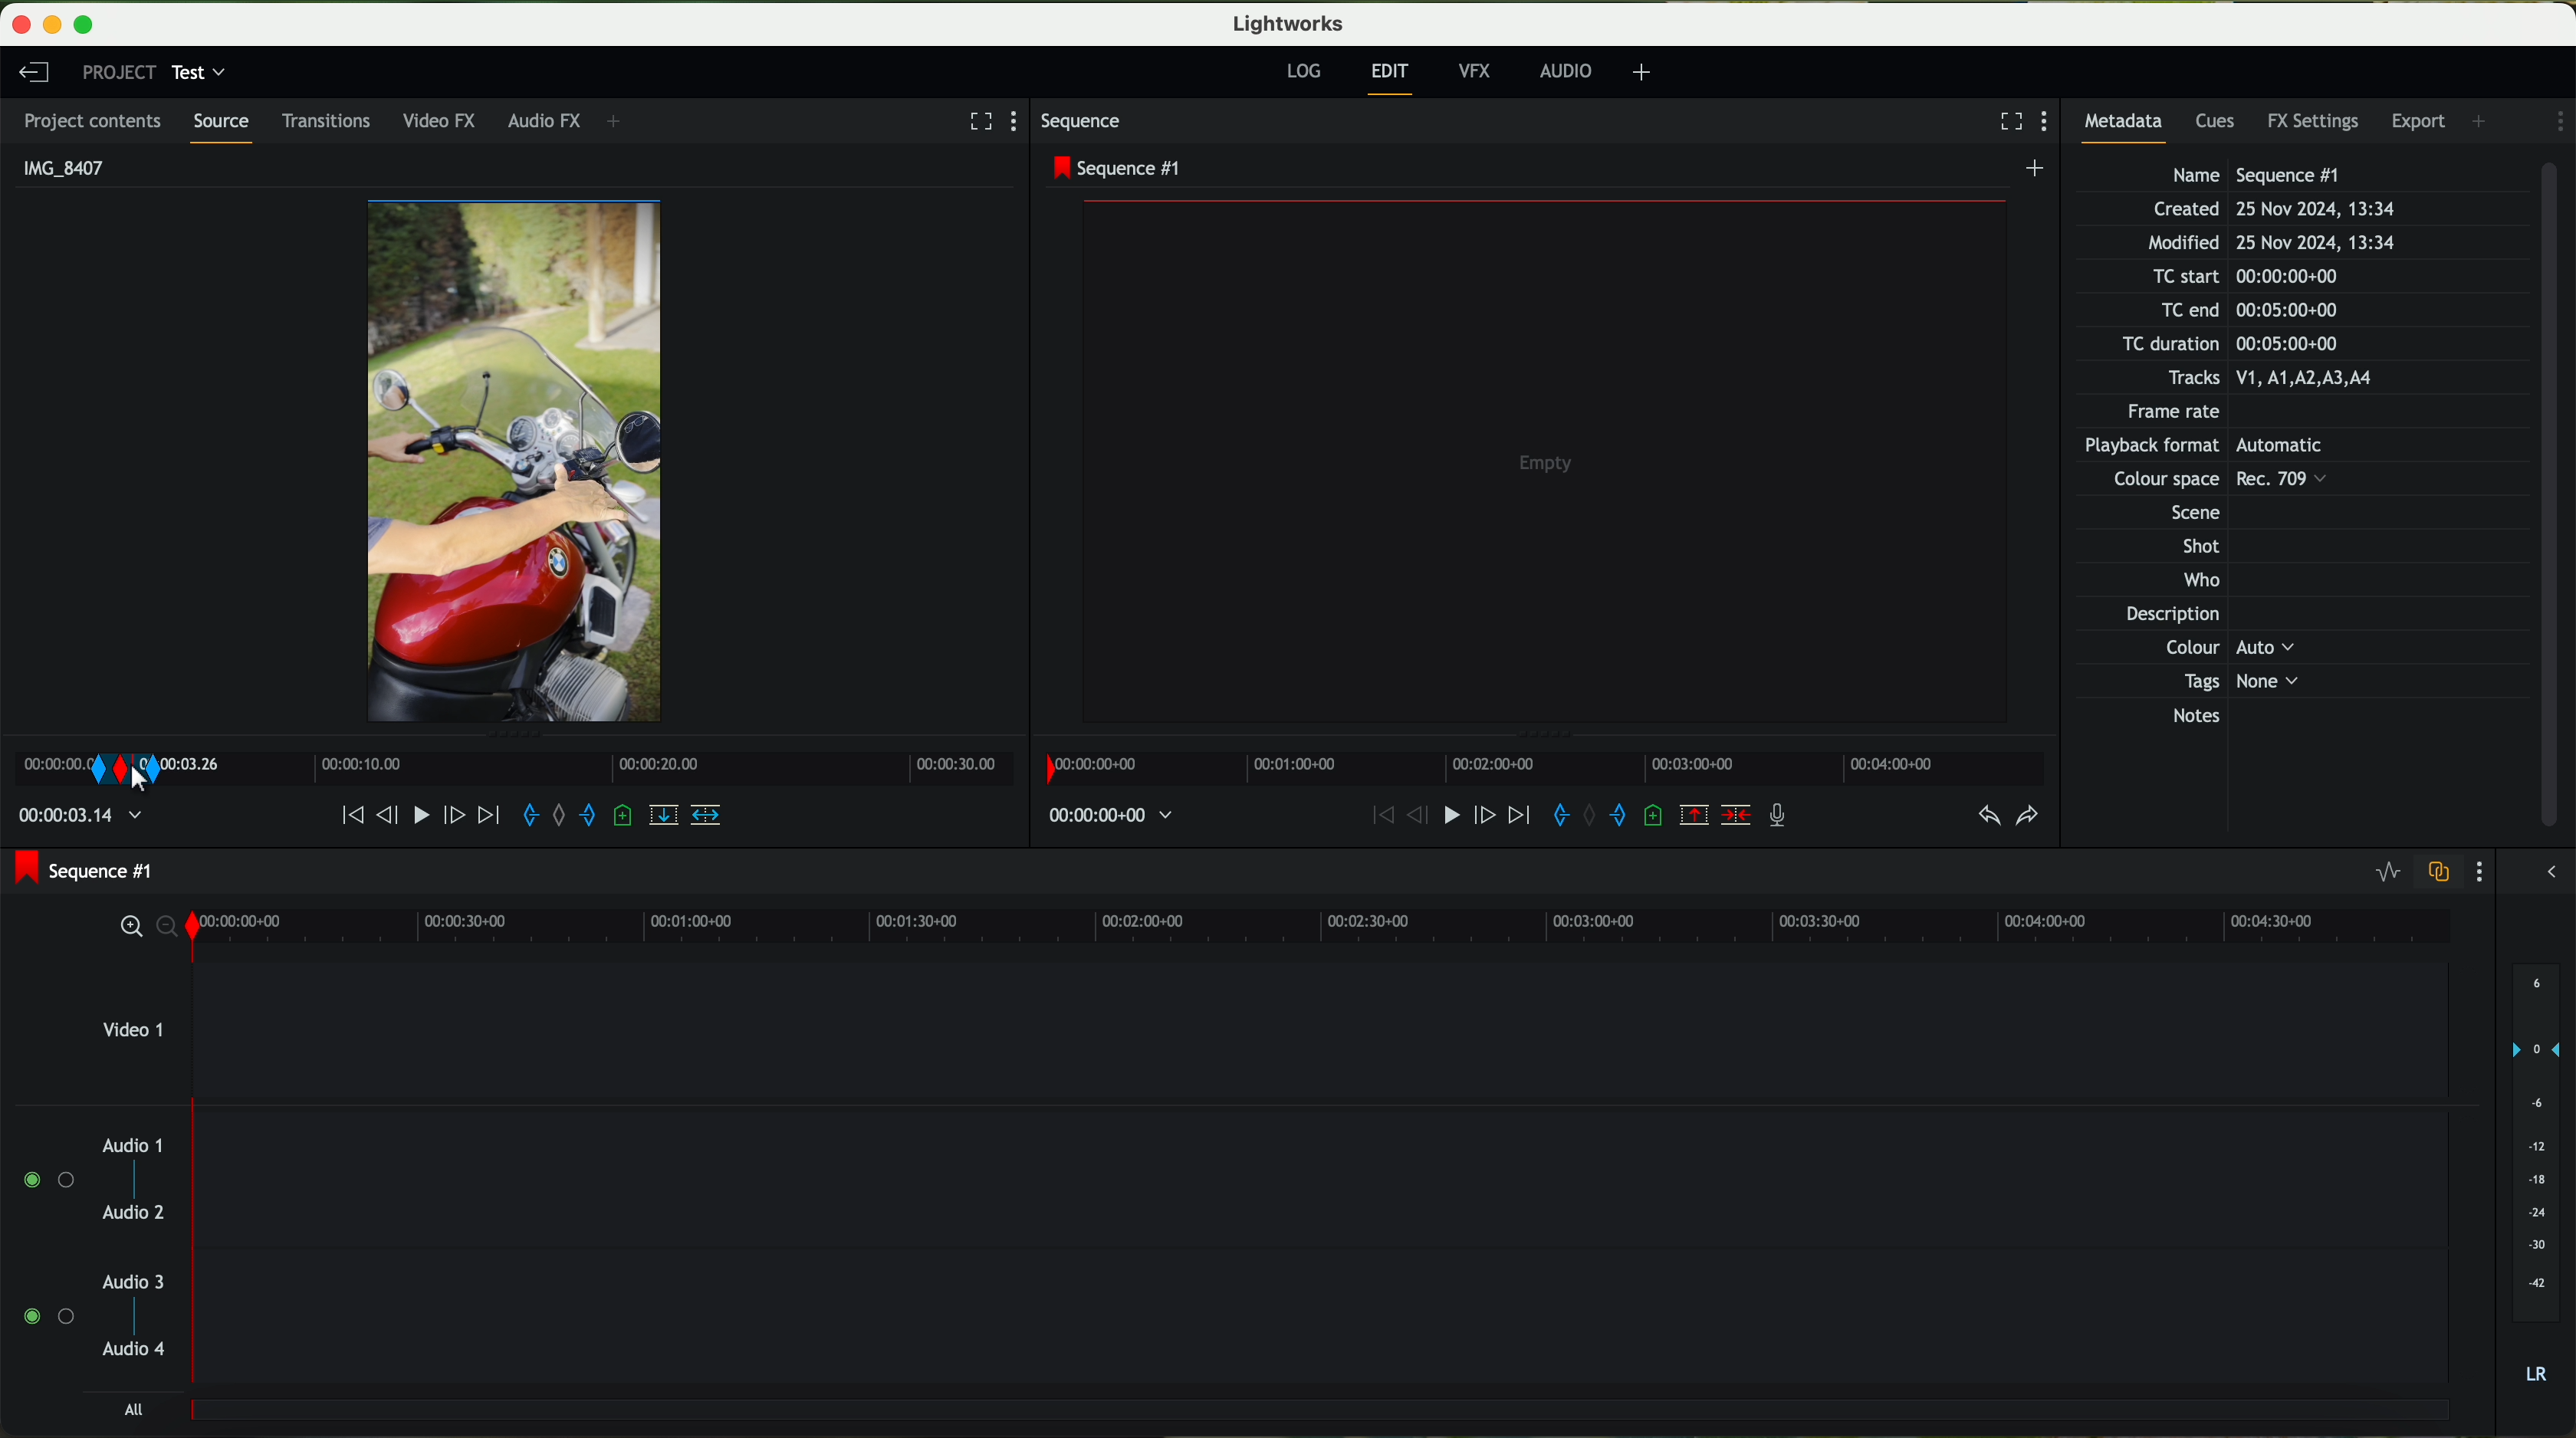 The width and height of the screenshot is (2576, 1438). I want to click on undo, so click(1987, 816).